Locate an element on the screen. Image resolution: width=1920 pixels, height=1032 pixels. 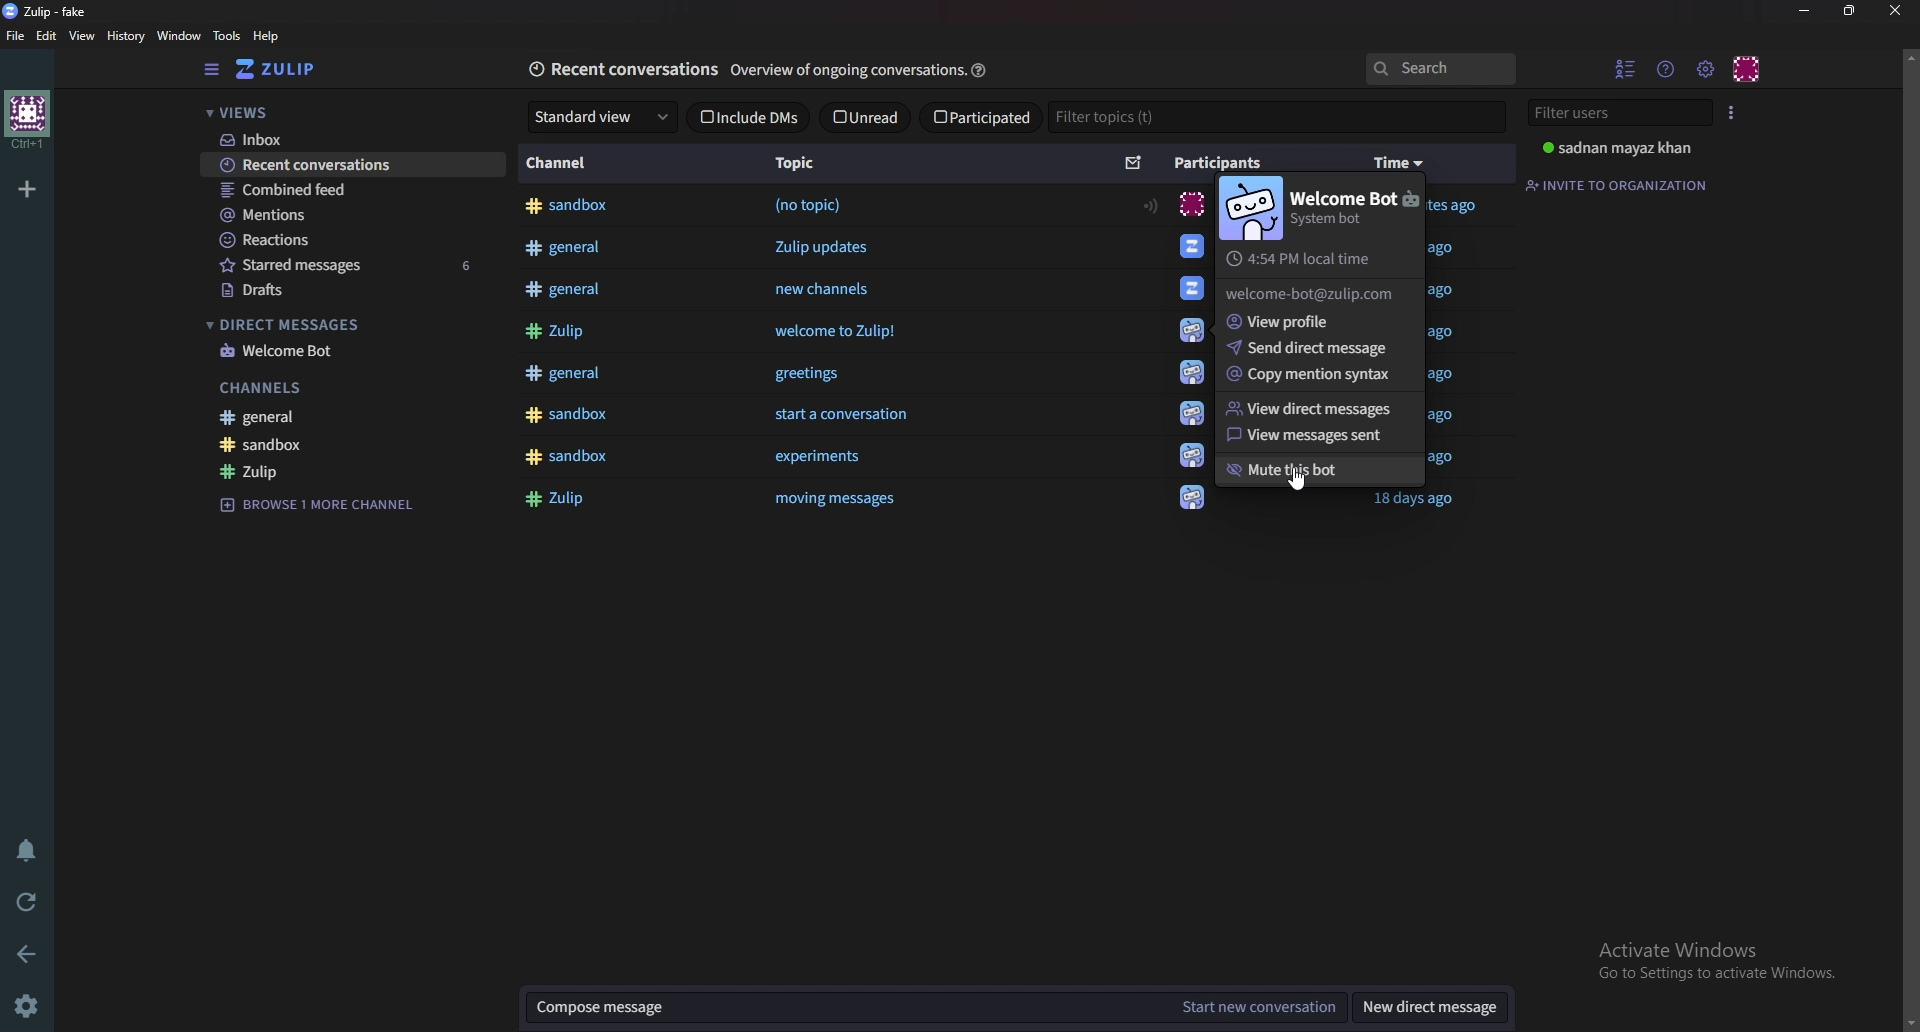
Include D M is located at coordinates (748, 120).